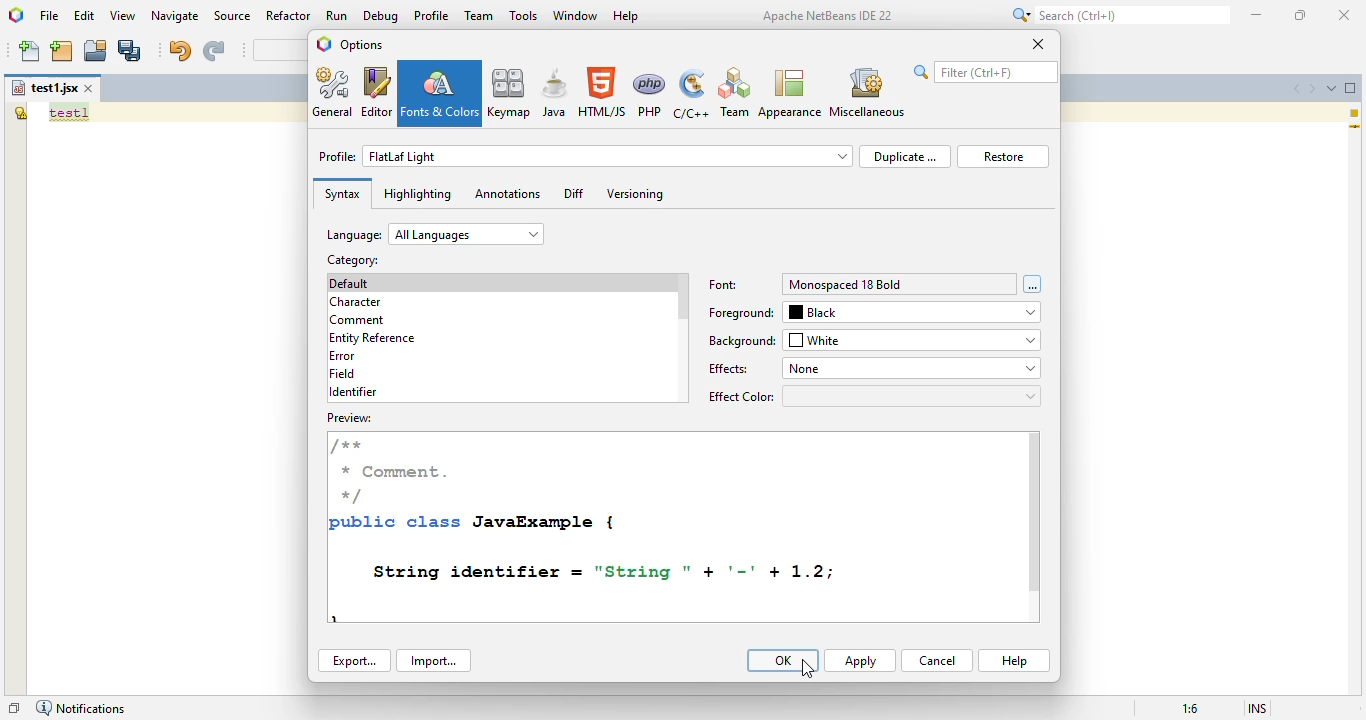 The width and height of the screenshot is (1366, 720). Describe the element at coordinates (554, 93) in the screenshot. I see `java` at that location.